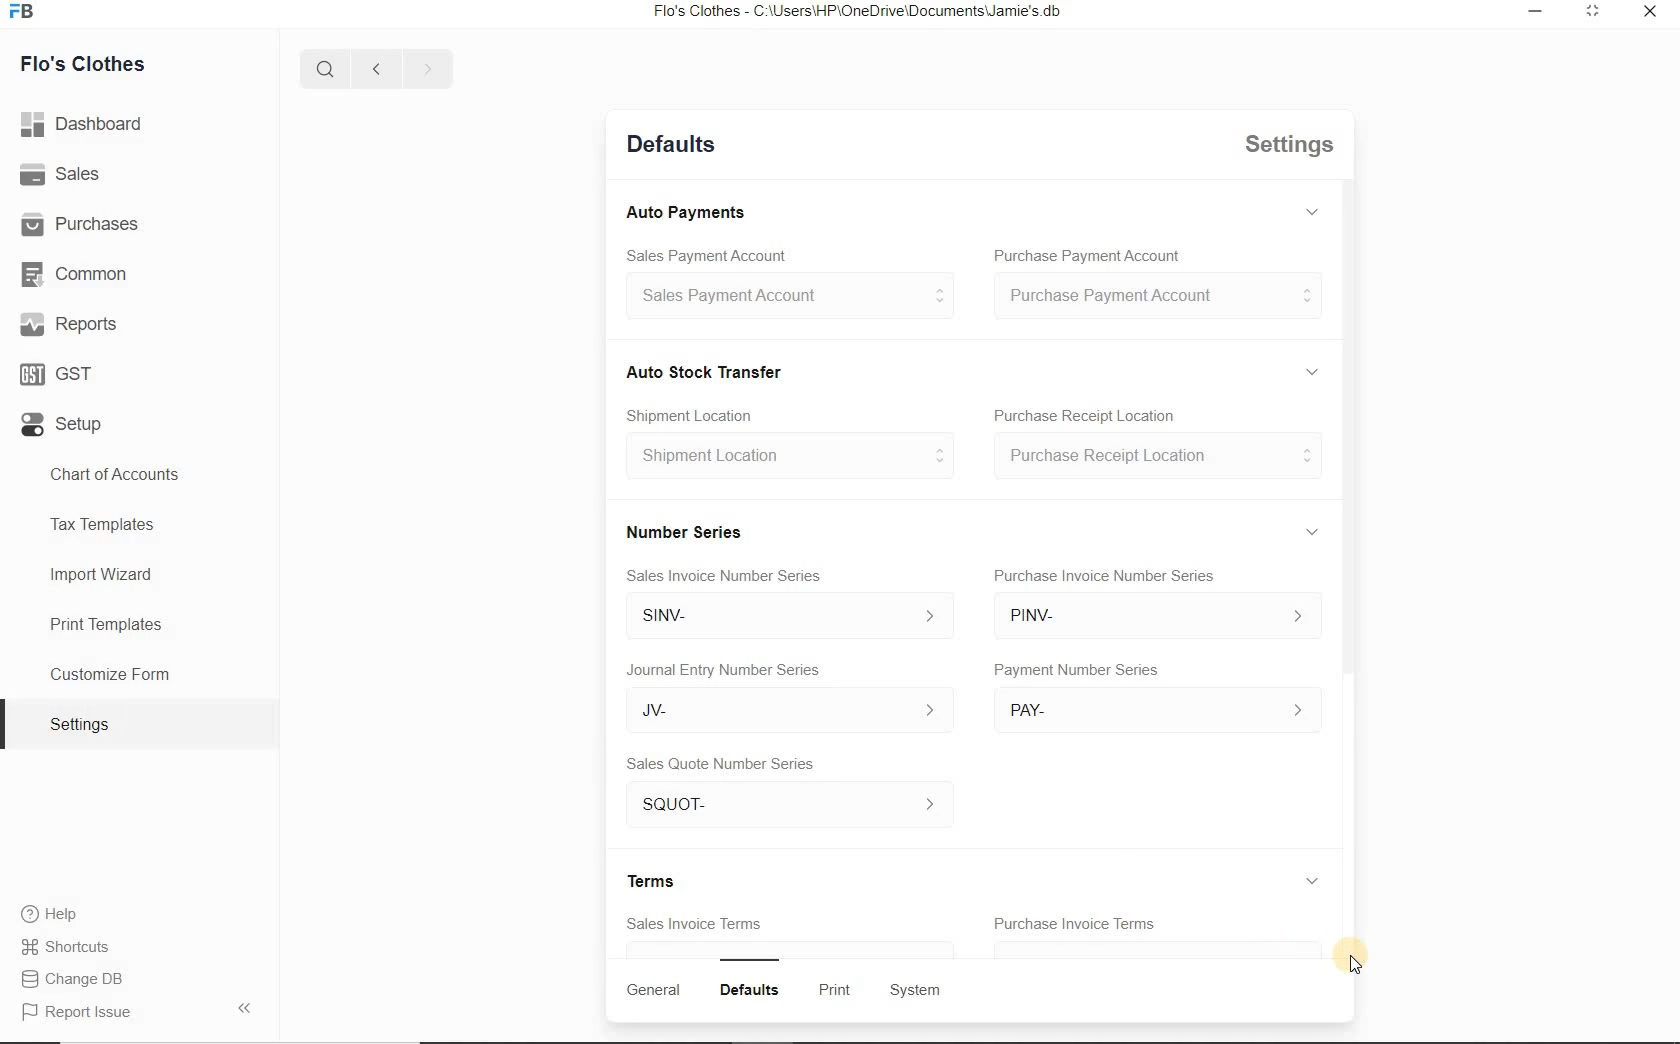 The height and width of the screenshot is (1044, 1680). What do you see at coordinates (712, 372) in the screenshot?
I see `Auto Stock Transfer` at bounding box center [712, 372].